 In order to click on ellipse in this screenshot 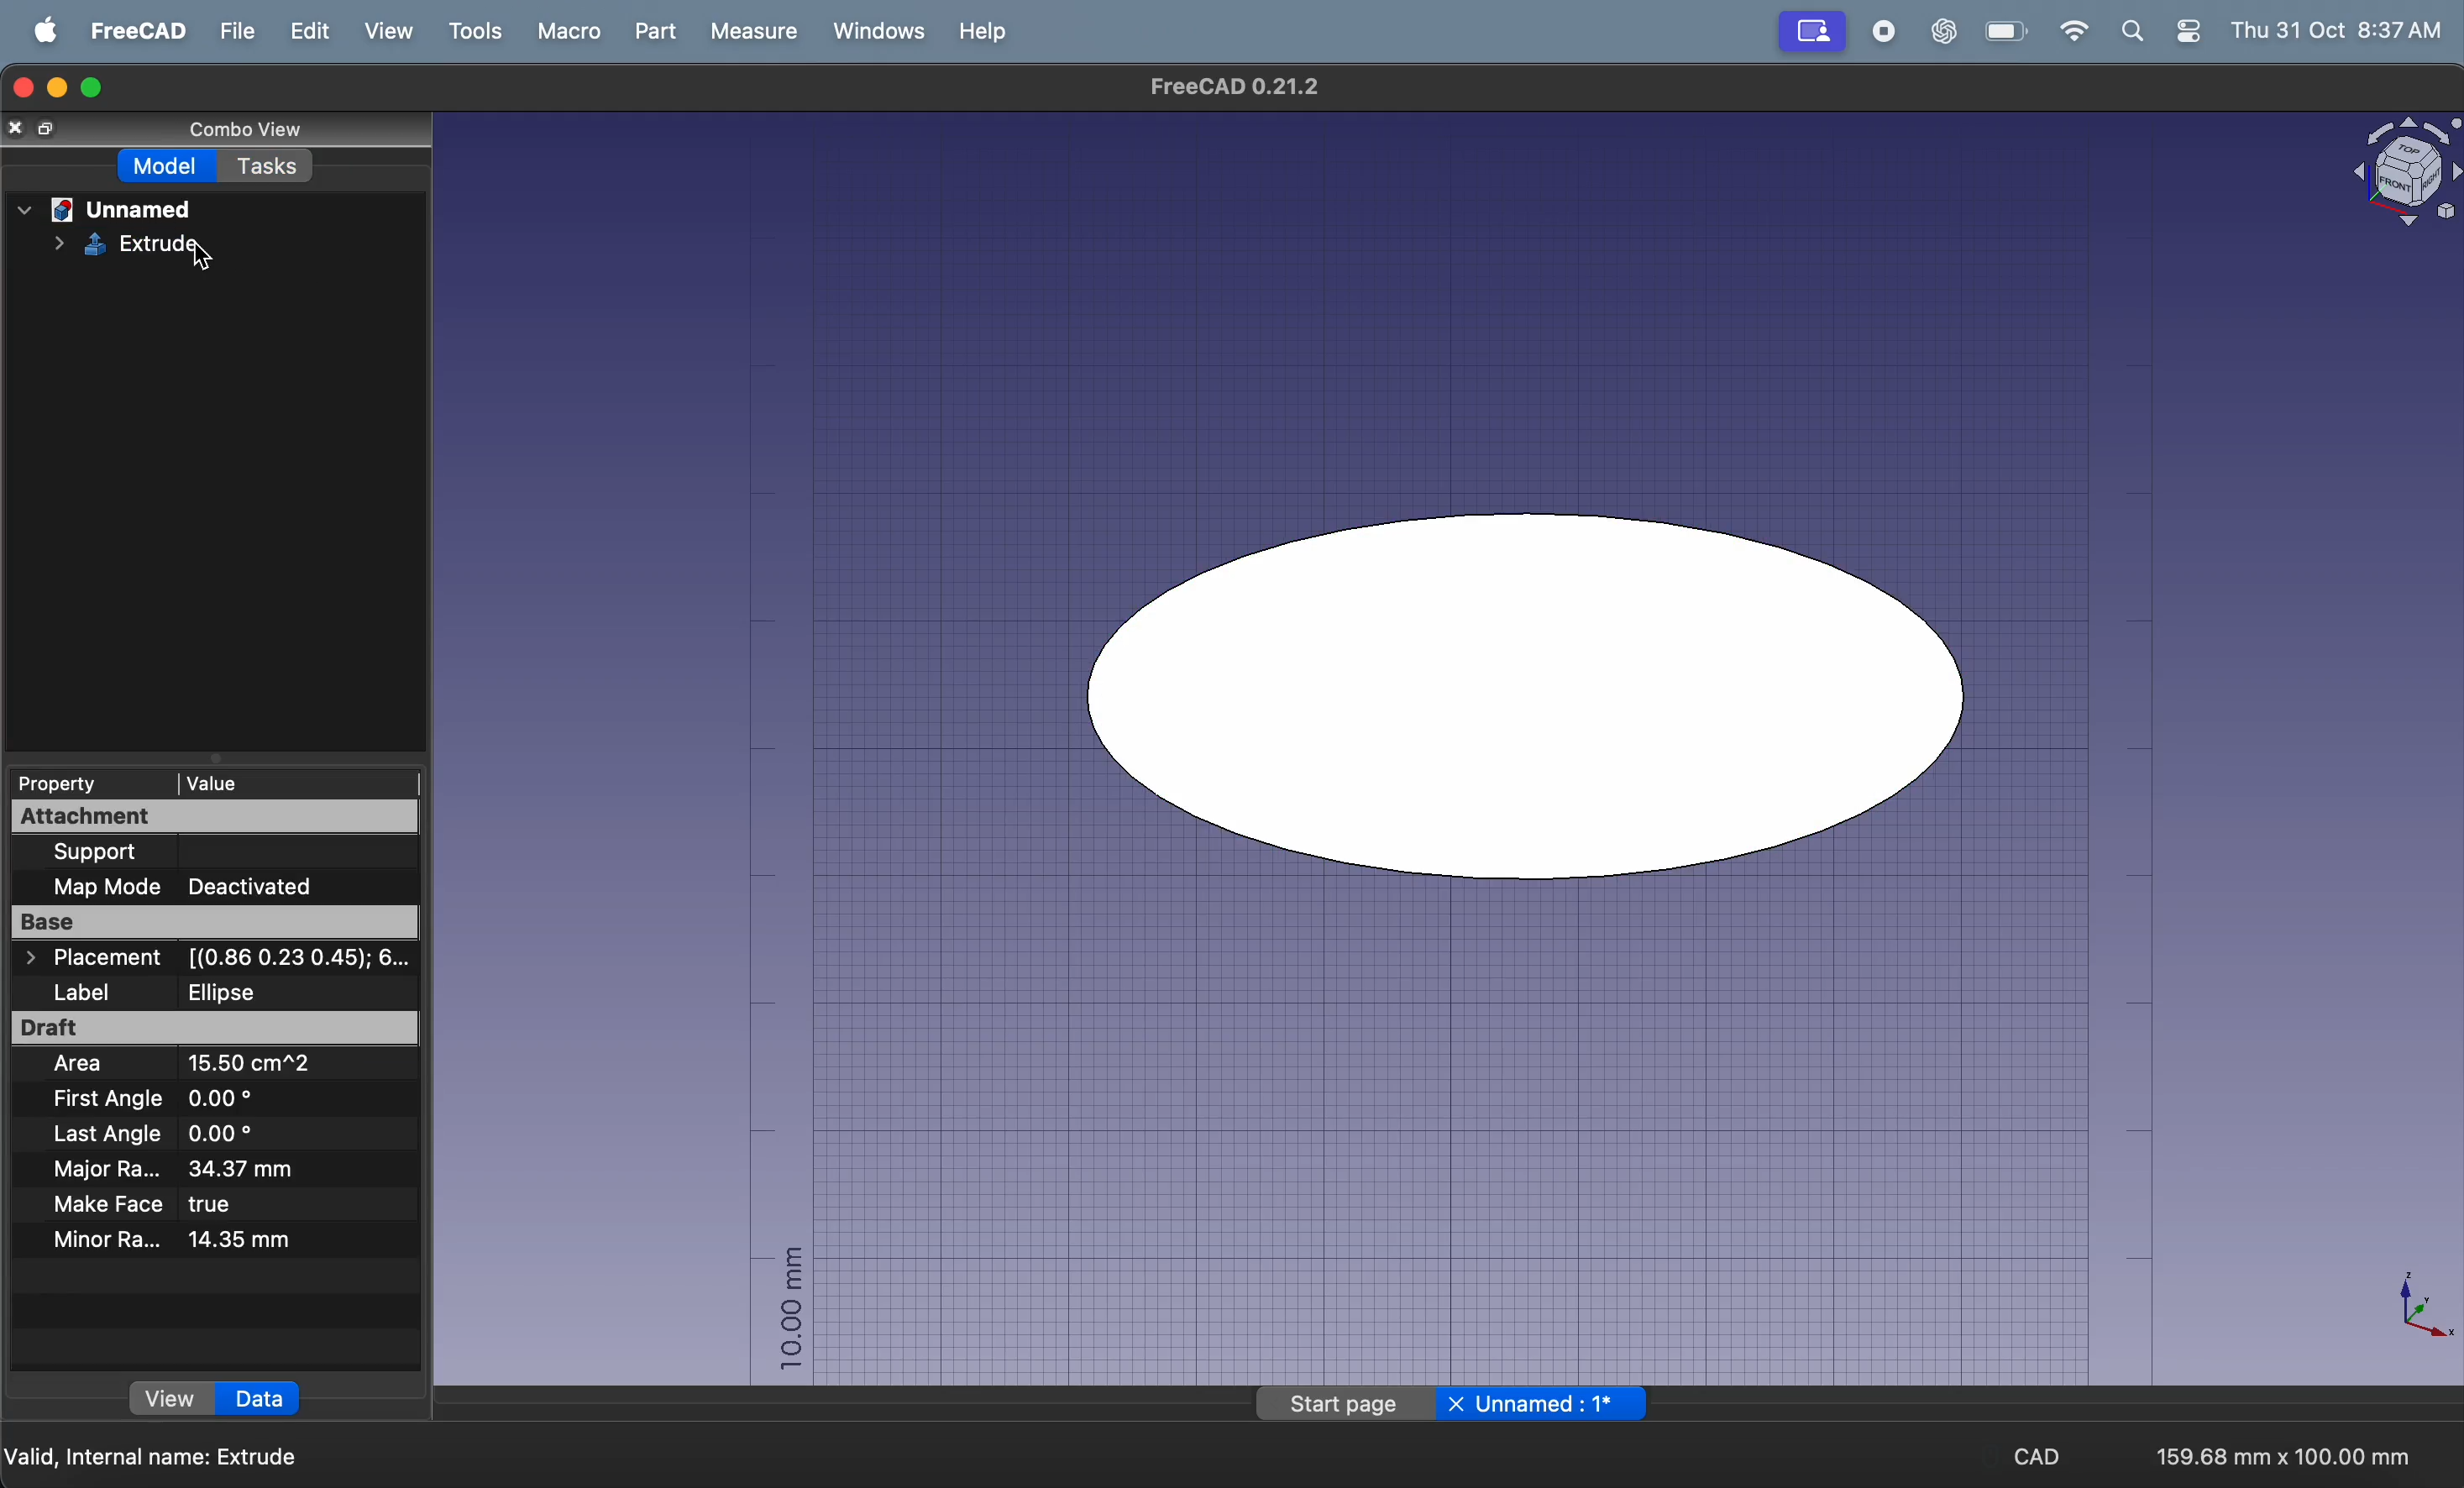, I will do `click(1462, 690)`.